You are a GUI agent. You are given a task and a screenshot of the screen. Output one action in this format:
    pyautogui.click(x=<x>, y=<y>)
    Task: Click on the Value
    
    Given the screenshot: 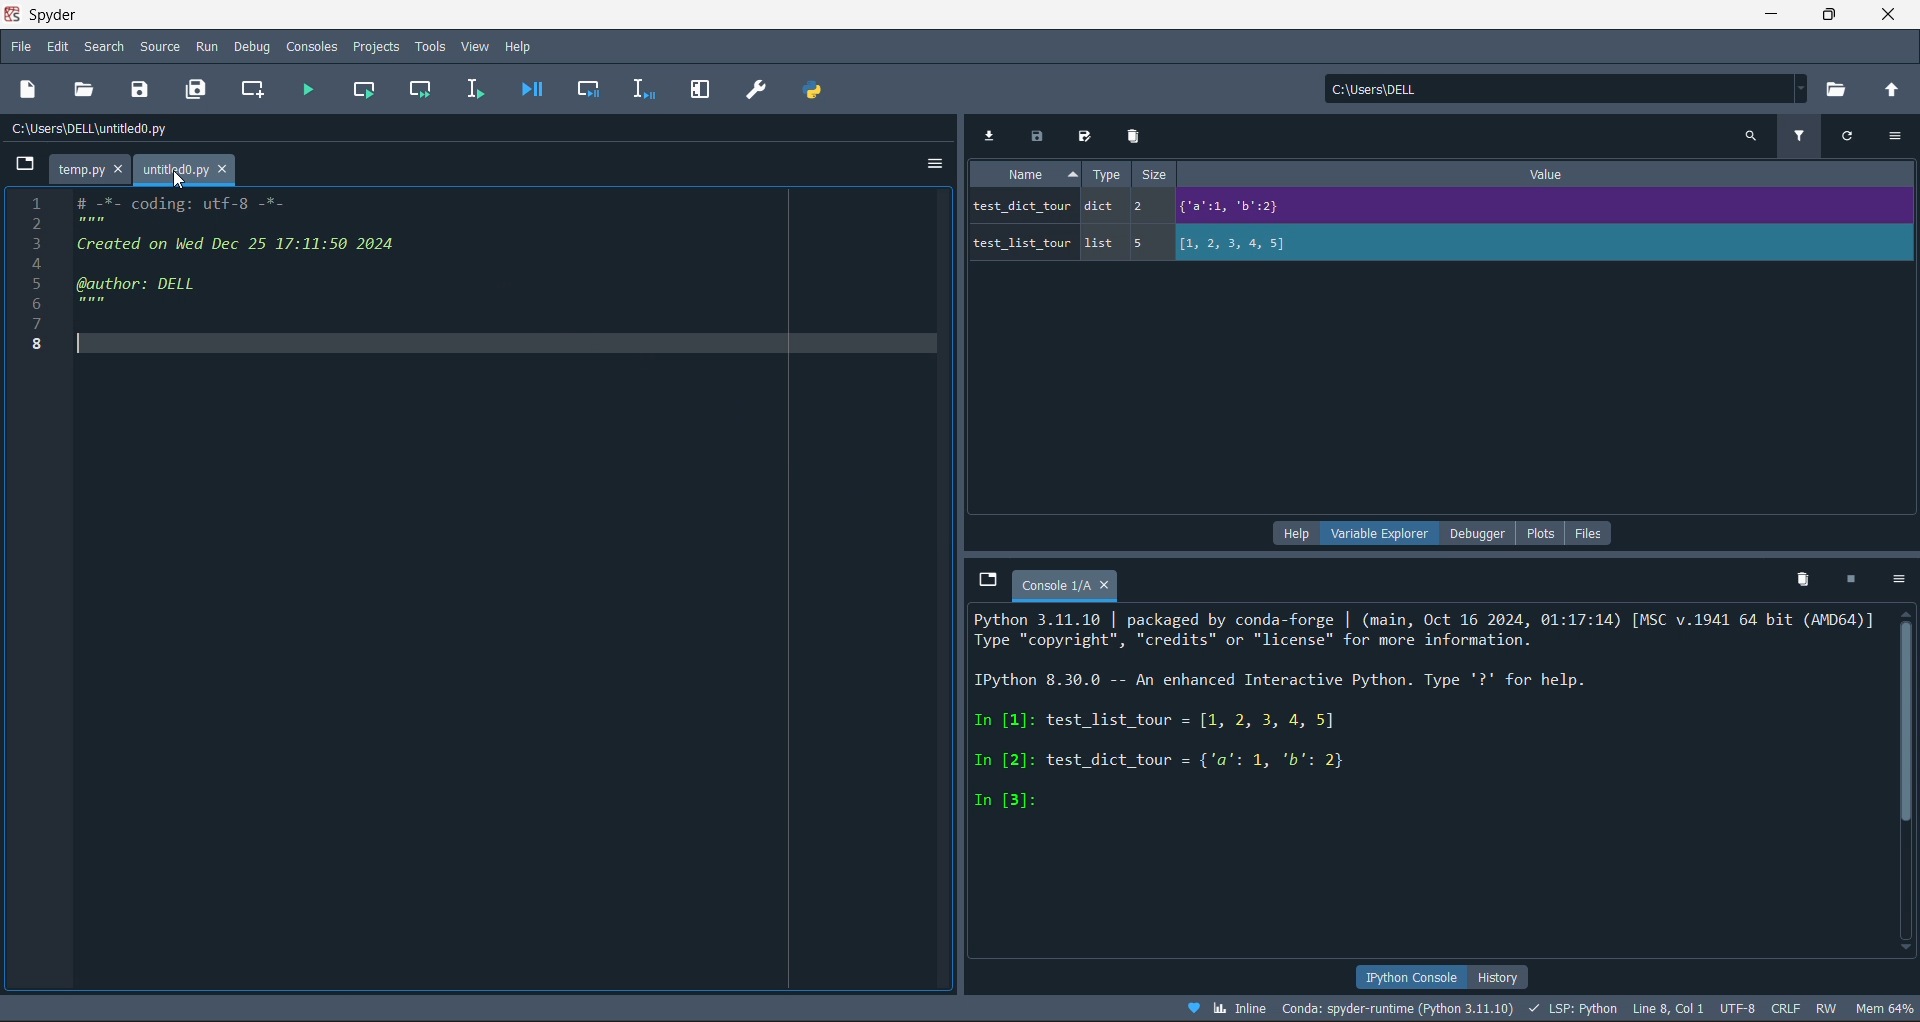 What is the action you would take?
    pyautogui.click(x=1535, y=174)
    